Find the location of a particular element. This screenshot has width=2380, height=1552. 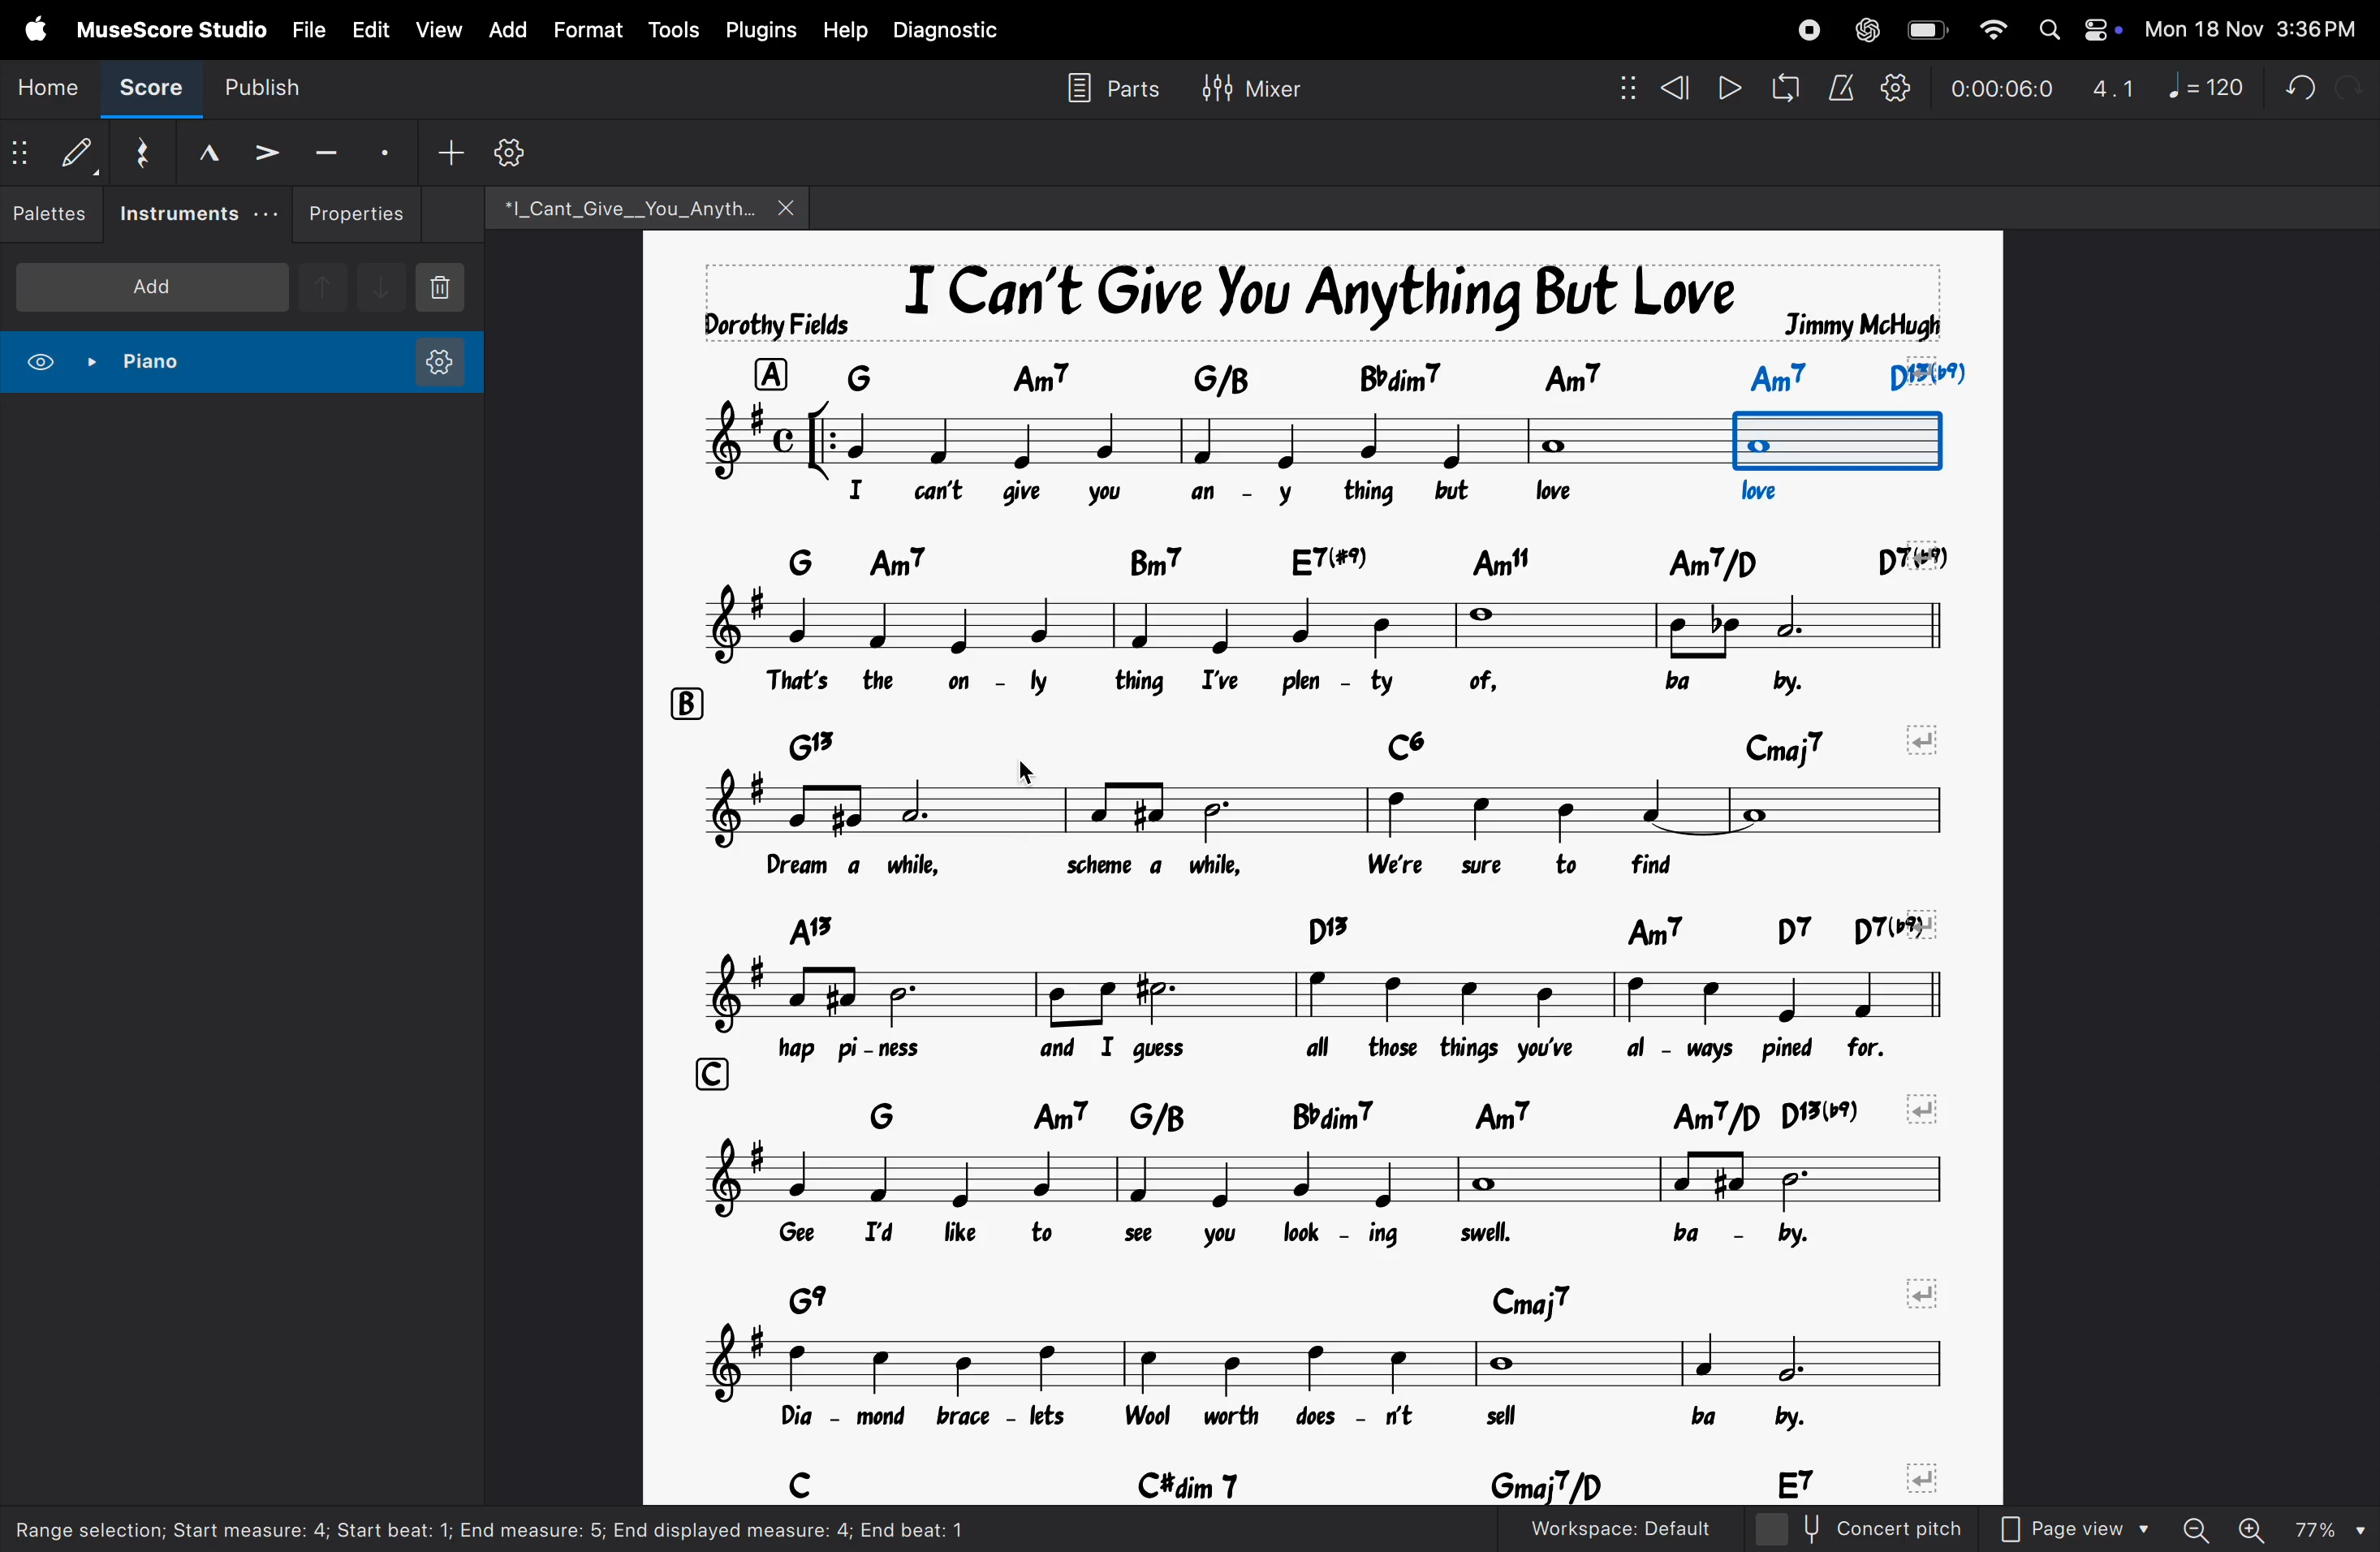

diagnostic is located at coordinates (953, 30).